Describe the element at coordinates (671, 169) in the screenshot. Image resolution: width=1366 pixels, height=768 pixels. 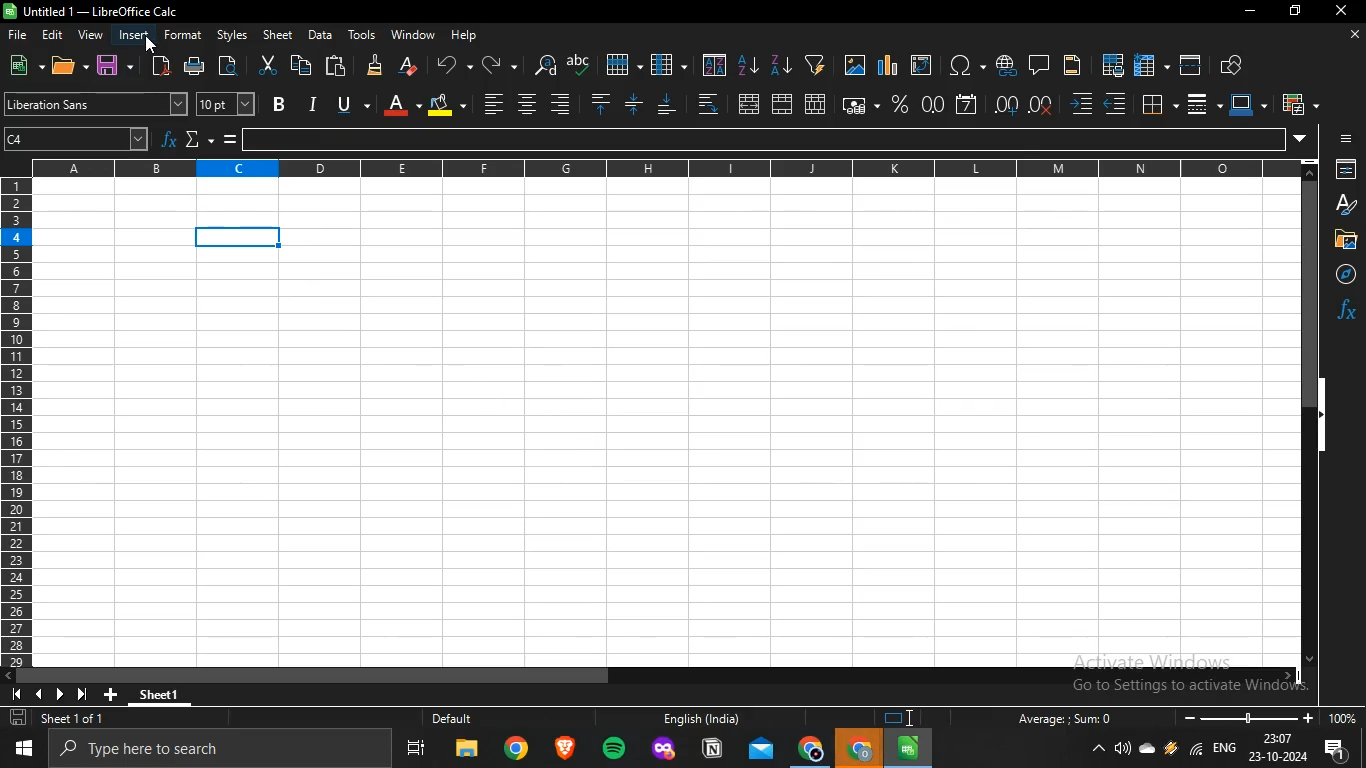
I see `column` at that location.